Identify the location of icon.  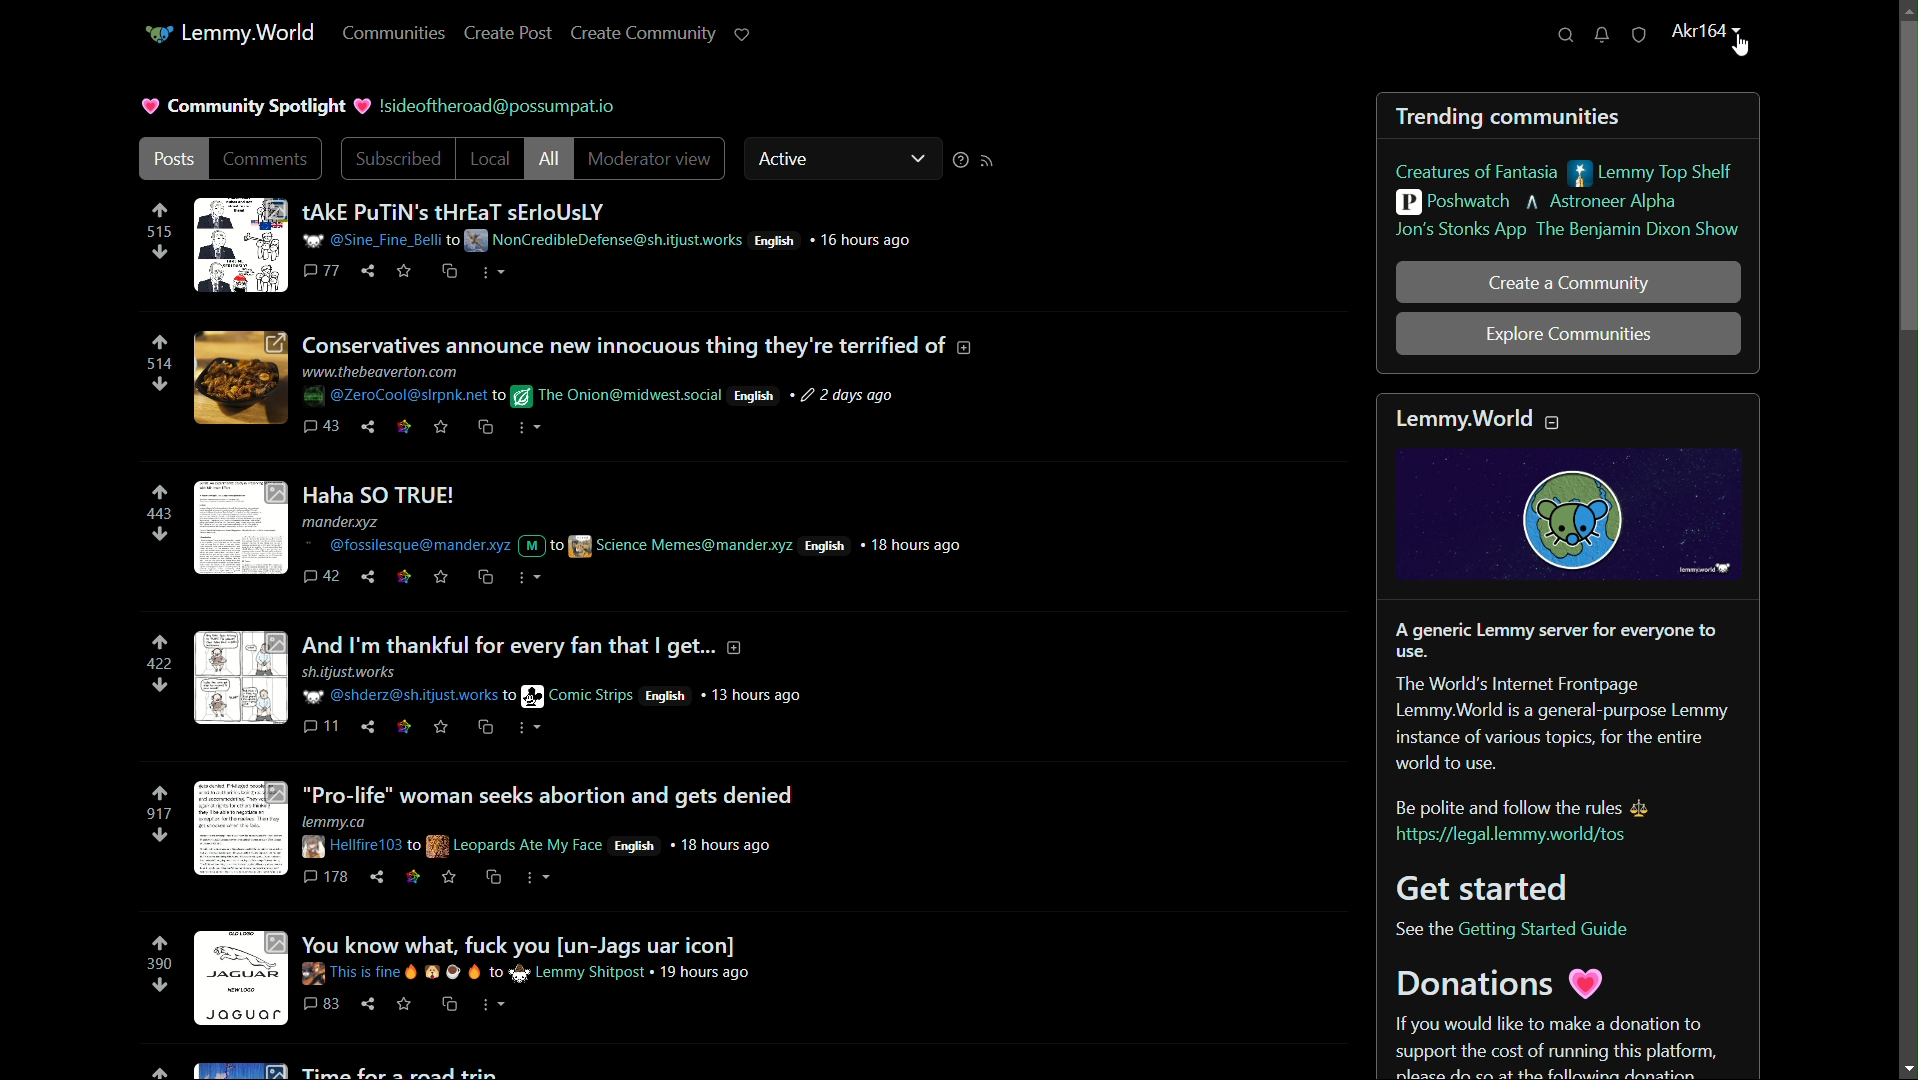
(155, 36).